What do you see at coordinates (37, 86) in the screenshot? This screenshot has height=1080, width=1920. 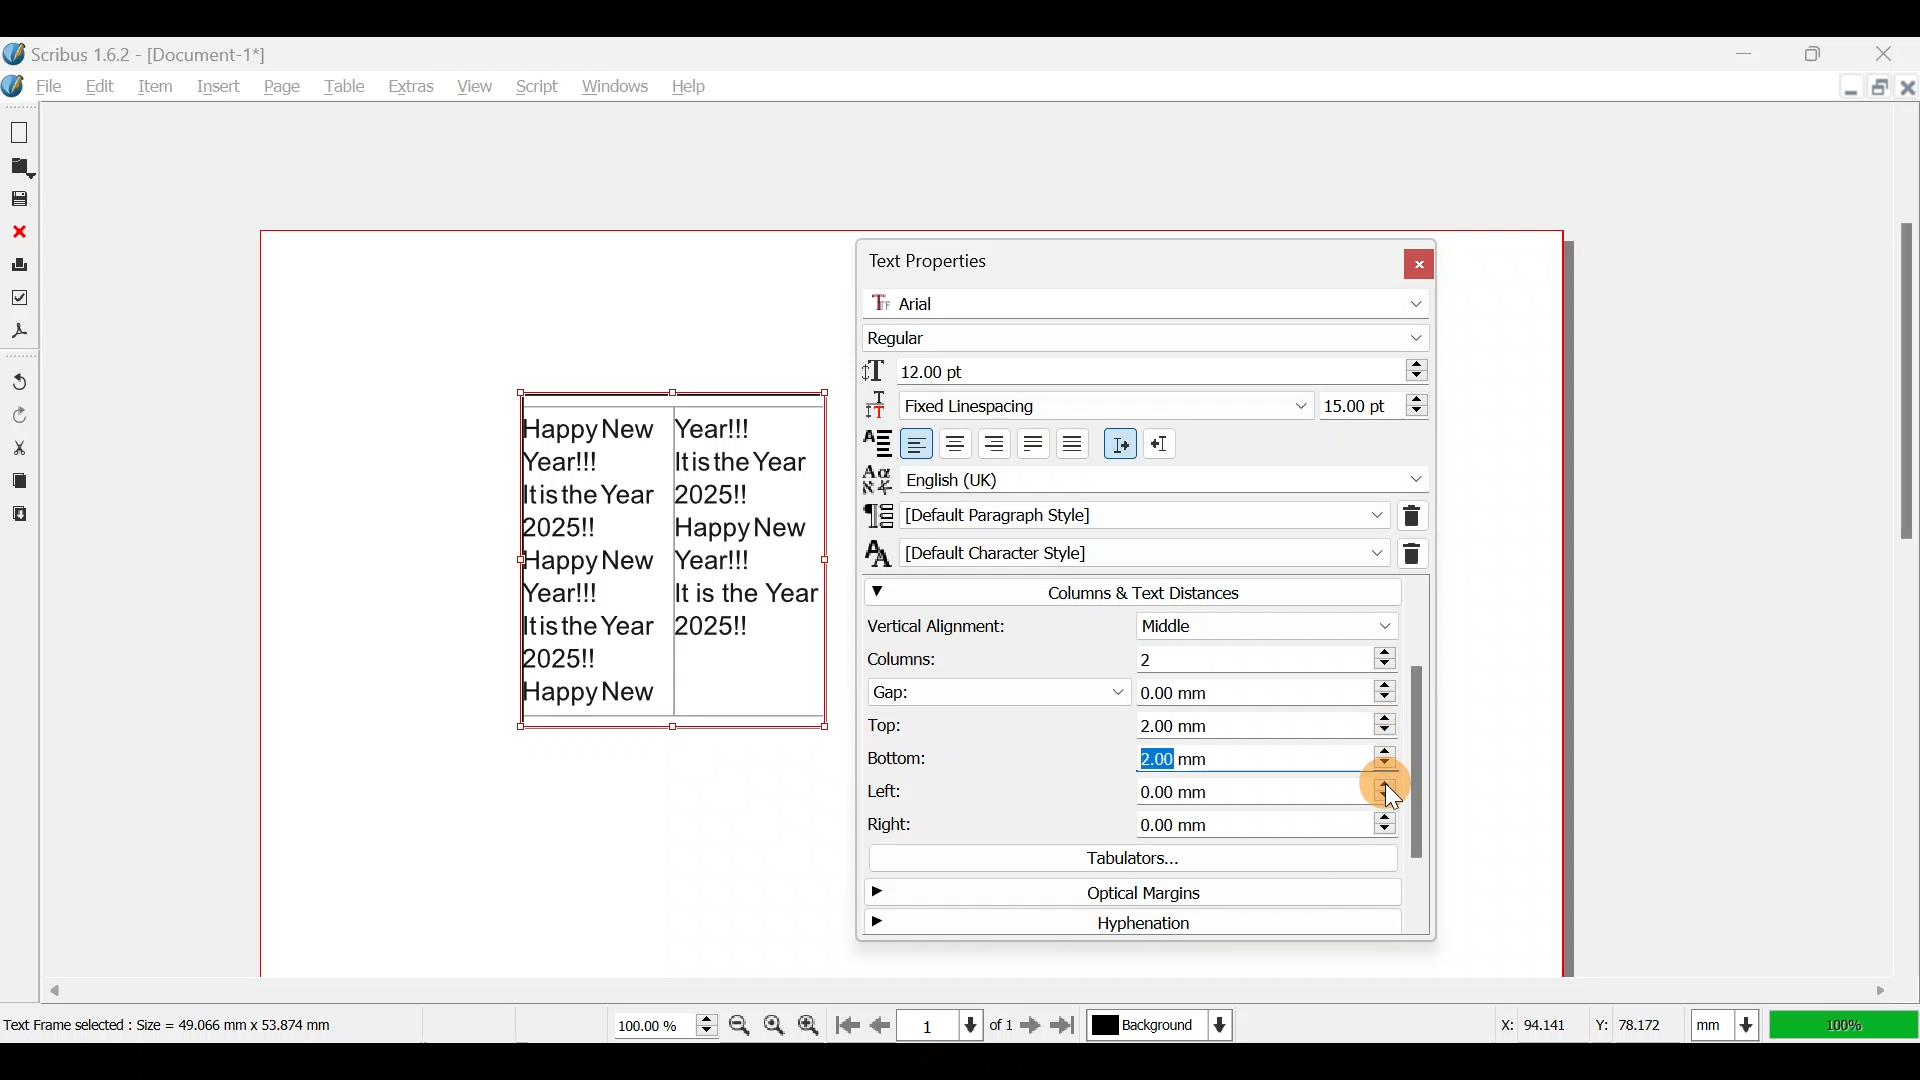 I see `File` at bounding box center [37, 86].